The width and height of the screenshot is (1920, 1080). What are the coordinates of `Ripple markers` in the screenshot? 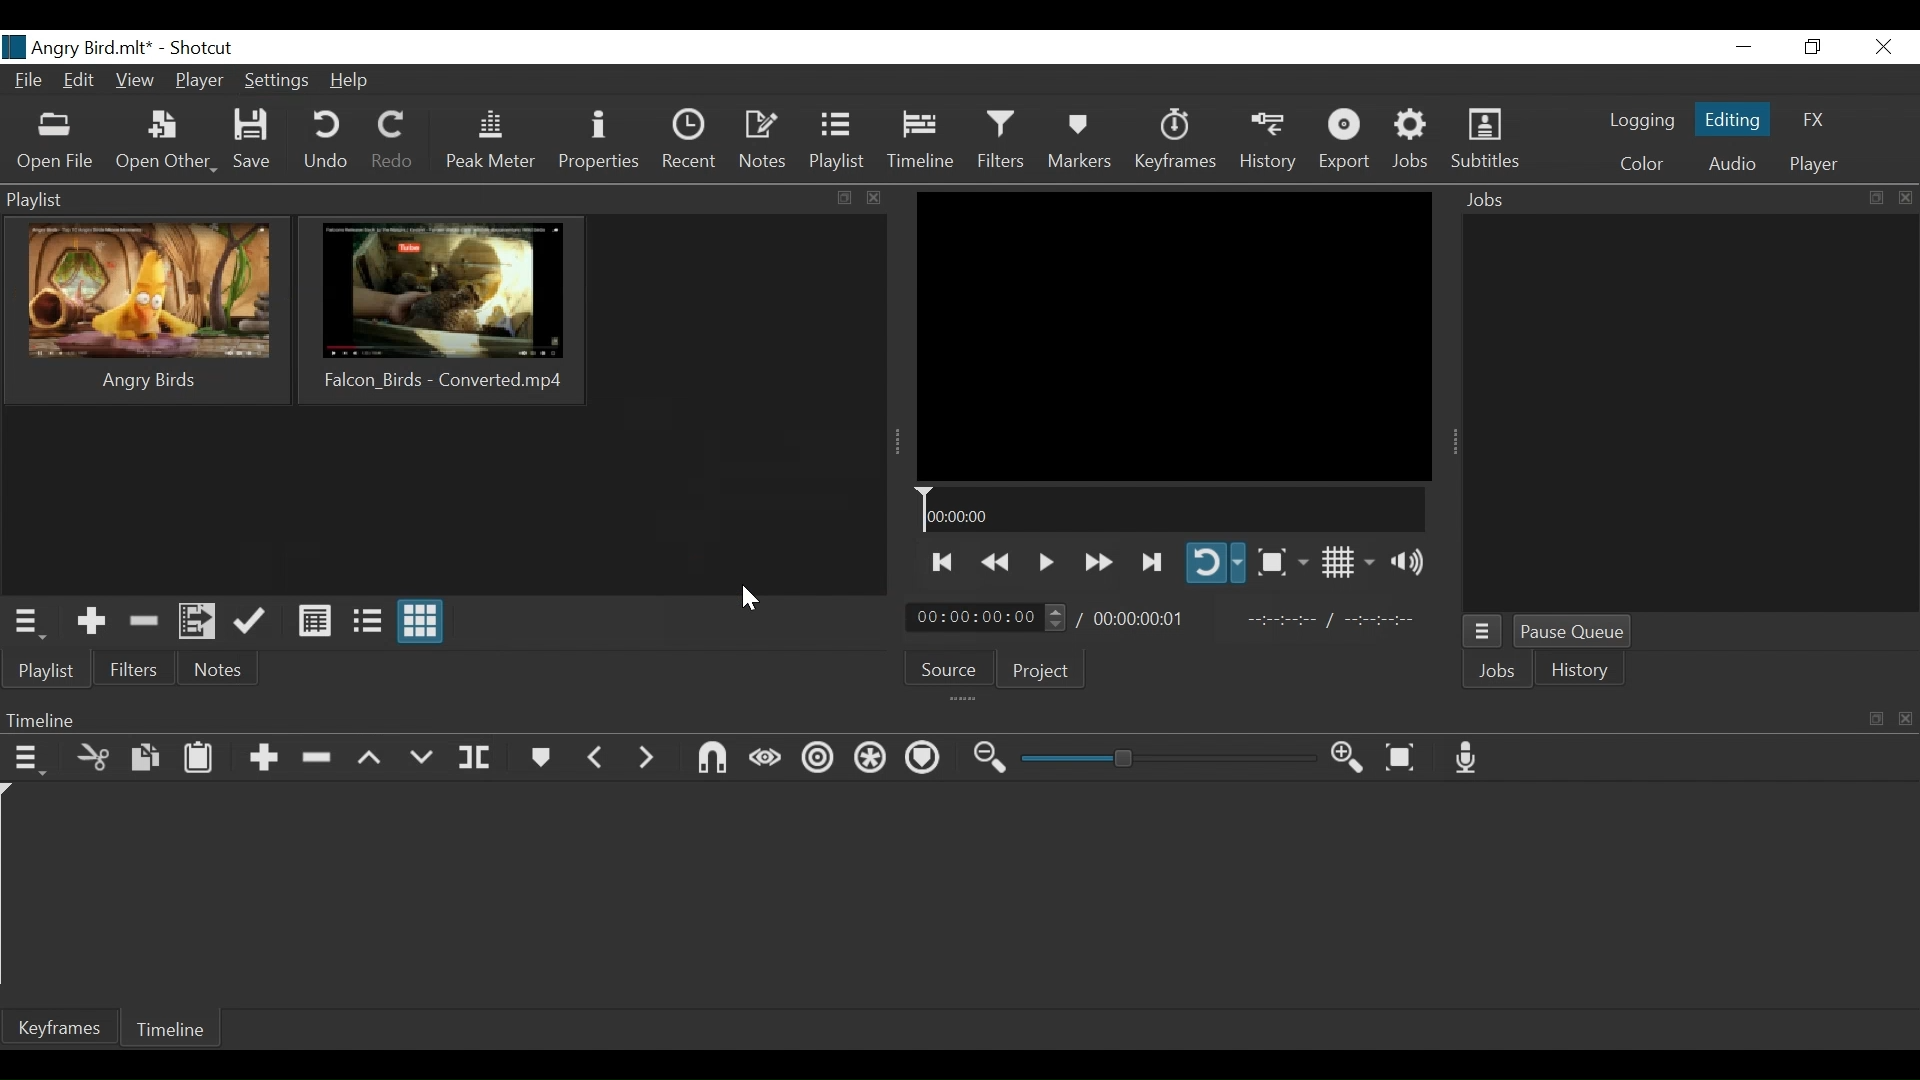 It's located at (925, 759).